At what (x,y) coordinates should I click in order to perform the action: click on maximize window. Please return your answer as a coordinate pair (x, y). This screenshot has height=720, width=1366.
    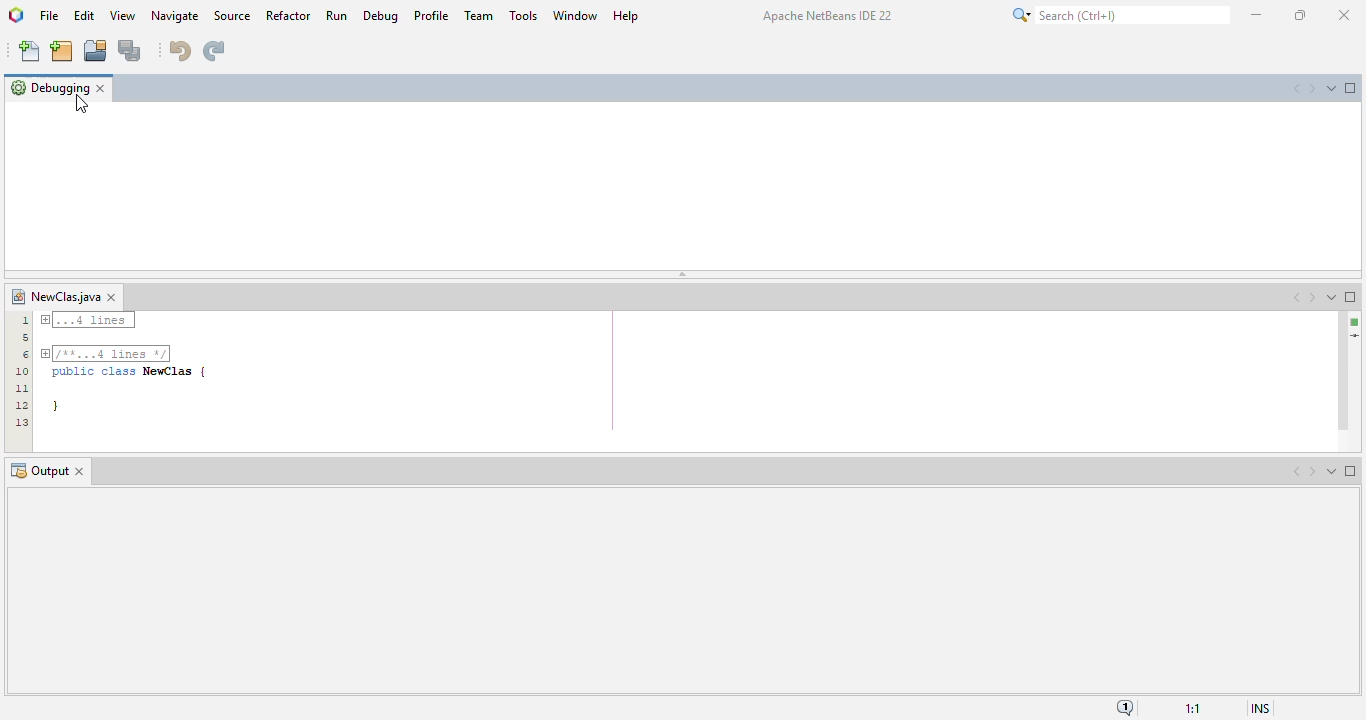
    Looking at the image, I should click on (1351, 471).